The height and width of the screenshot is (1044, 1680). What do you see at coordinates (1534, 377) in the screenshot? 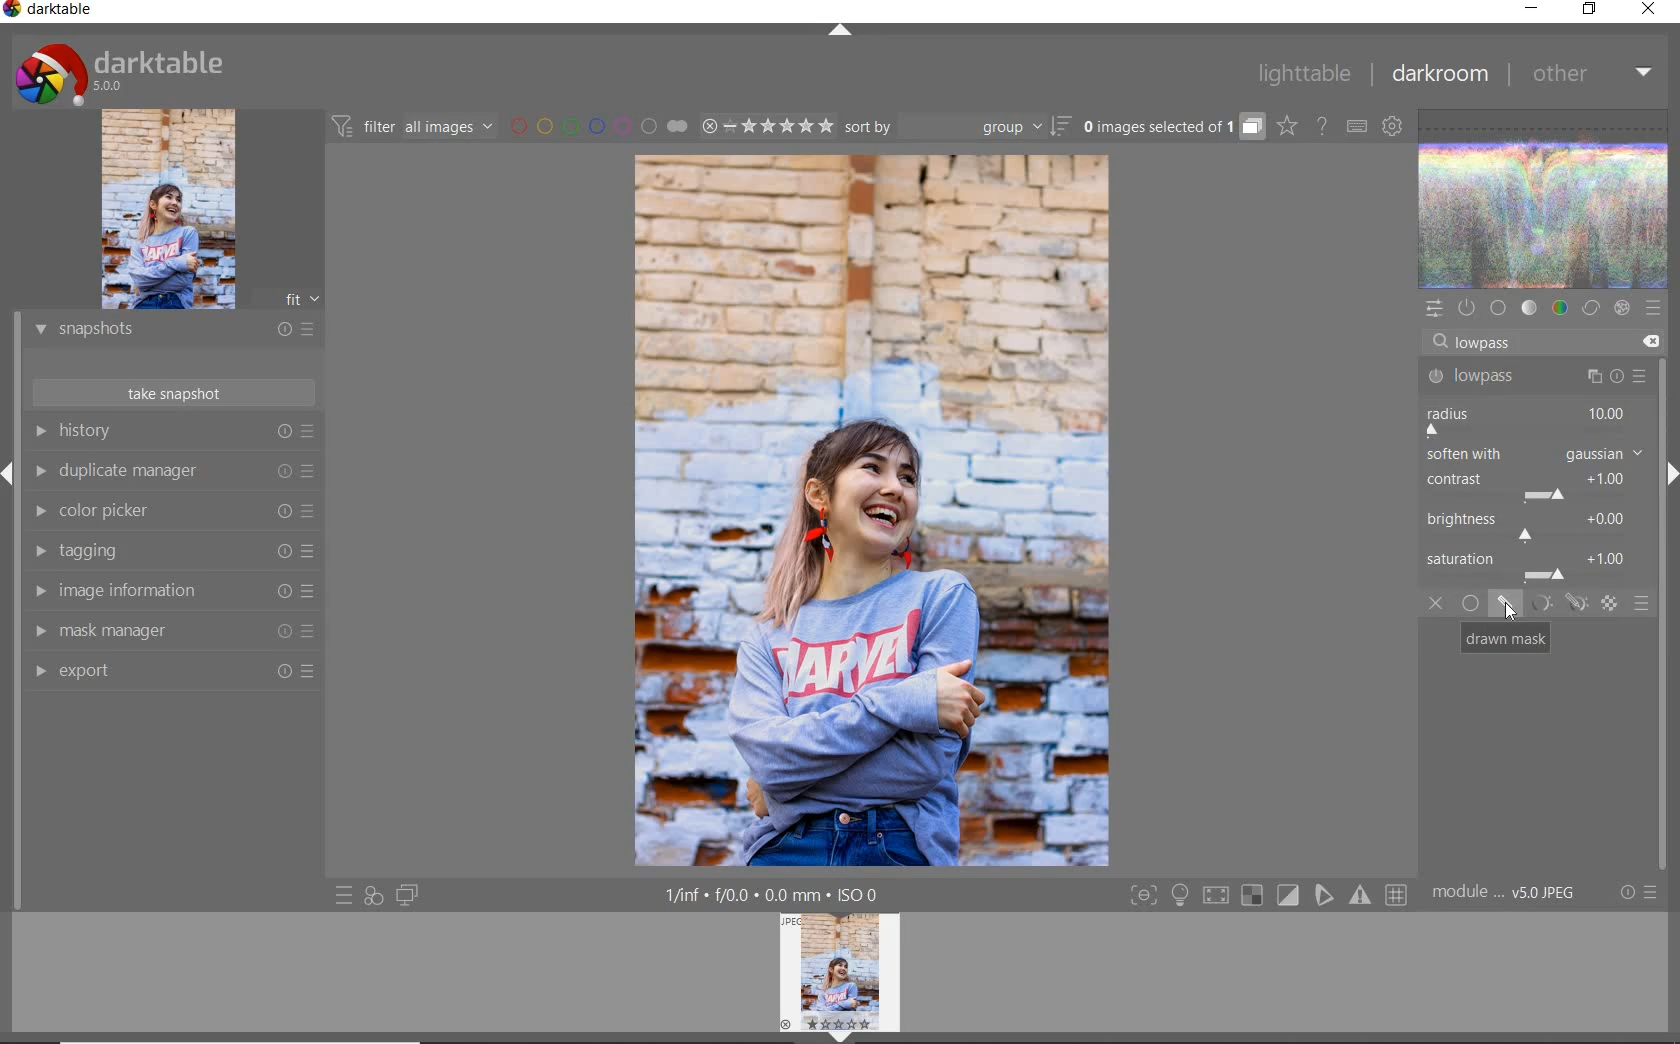
I see `lowpass` at bounding box center [1534, 377].